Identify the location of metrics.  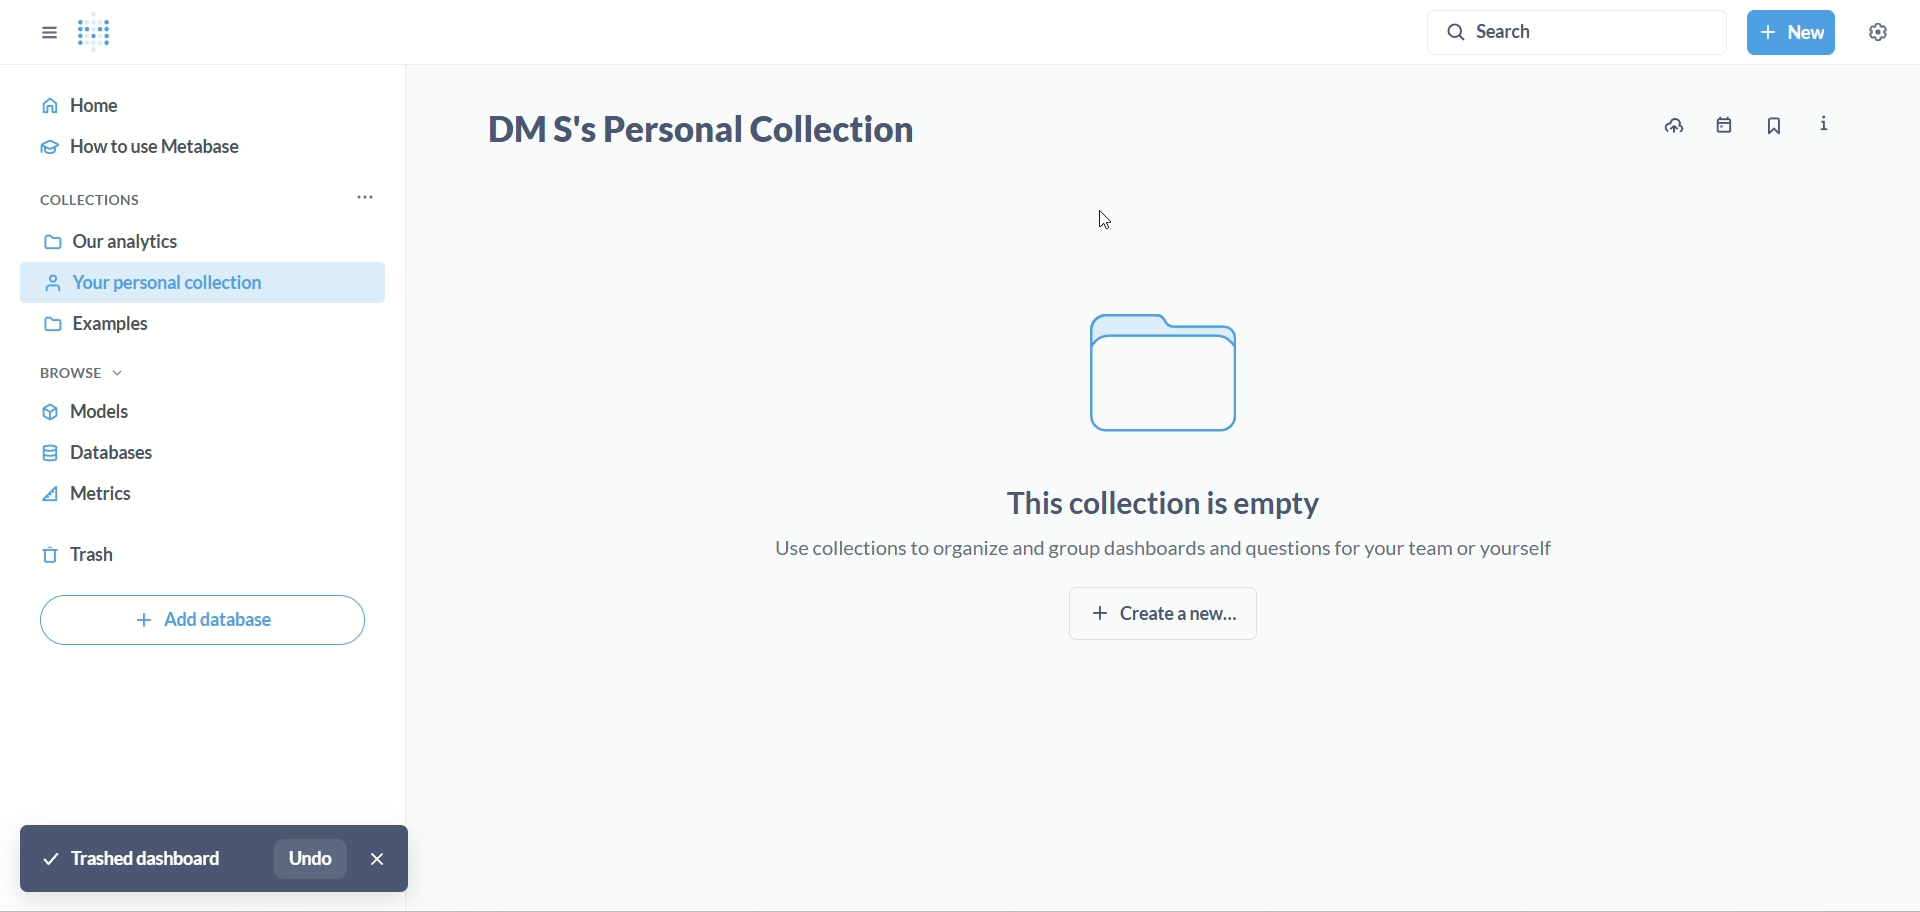
(91, 498).